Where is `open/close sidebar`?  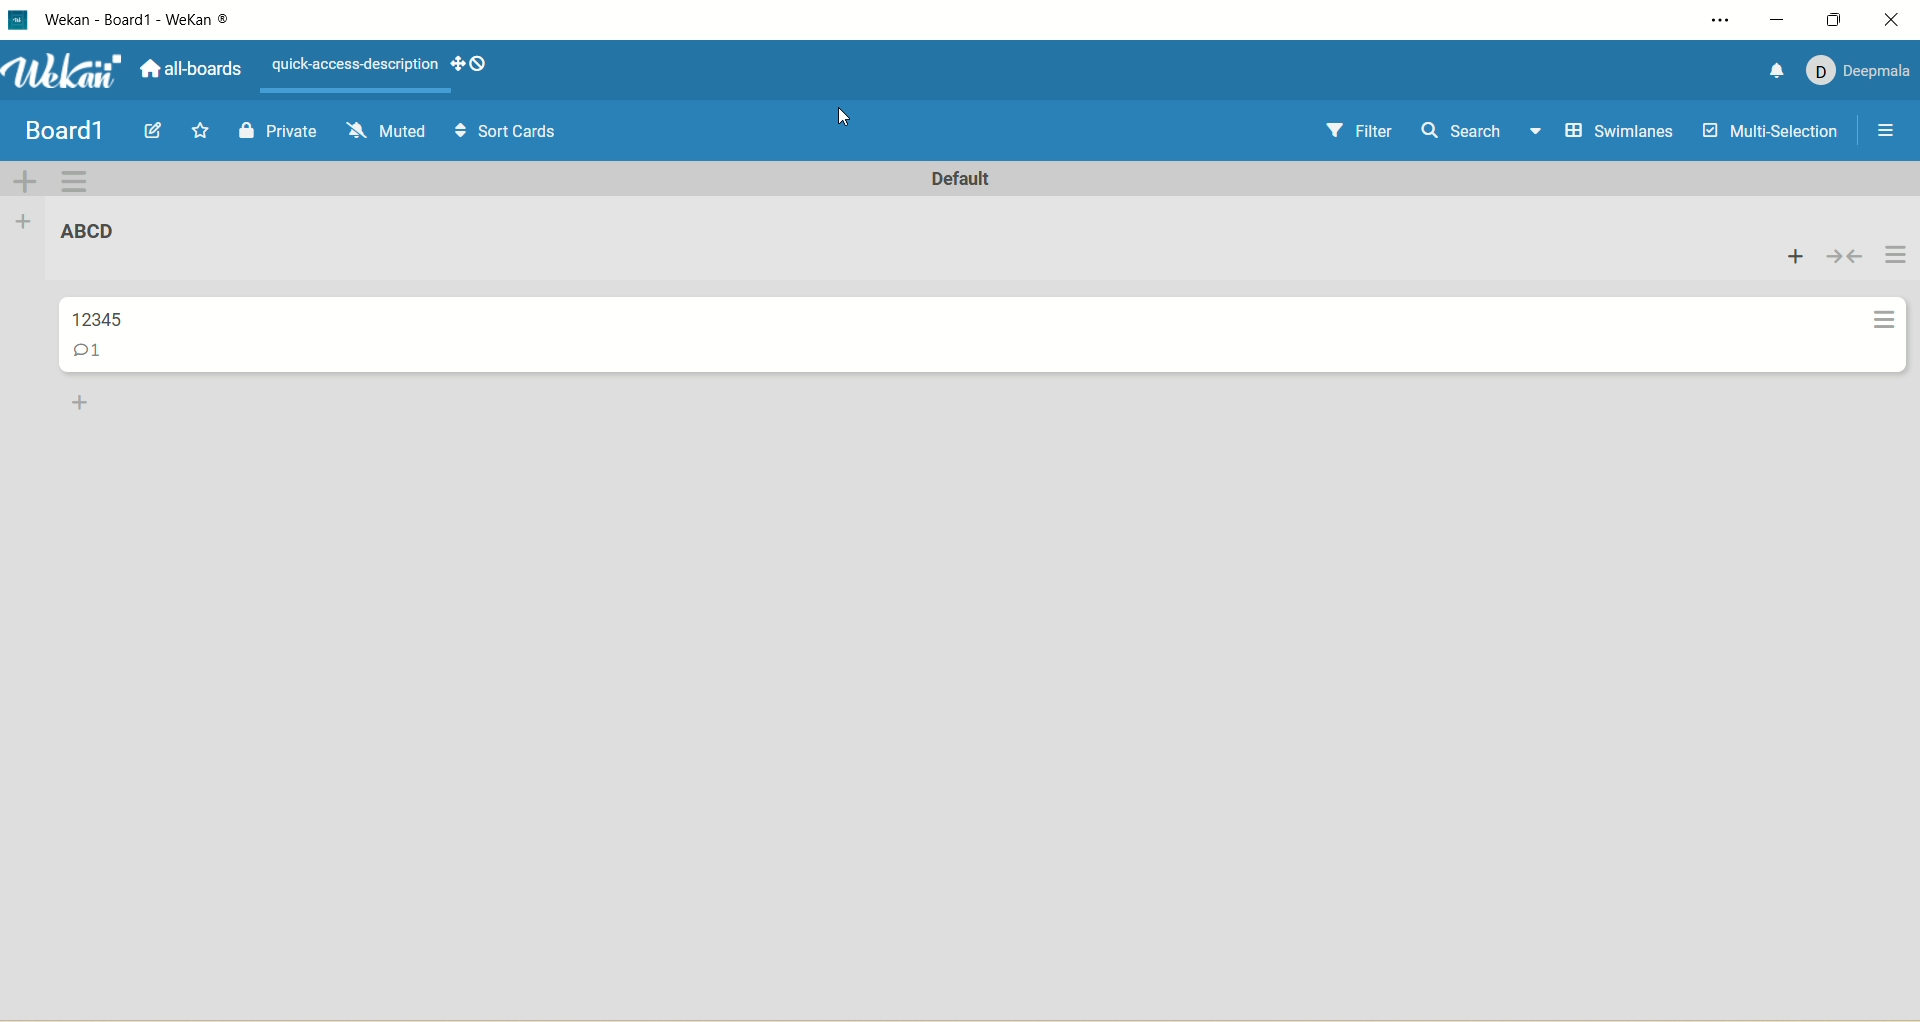 open/close sidebar is located at coordinates (1883, 132).